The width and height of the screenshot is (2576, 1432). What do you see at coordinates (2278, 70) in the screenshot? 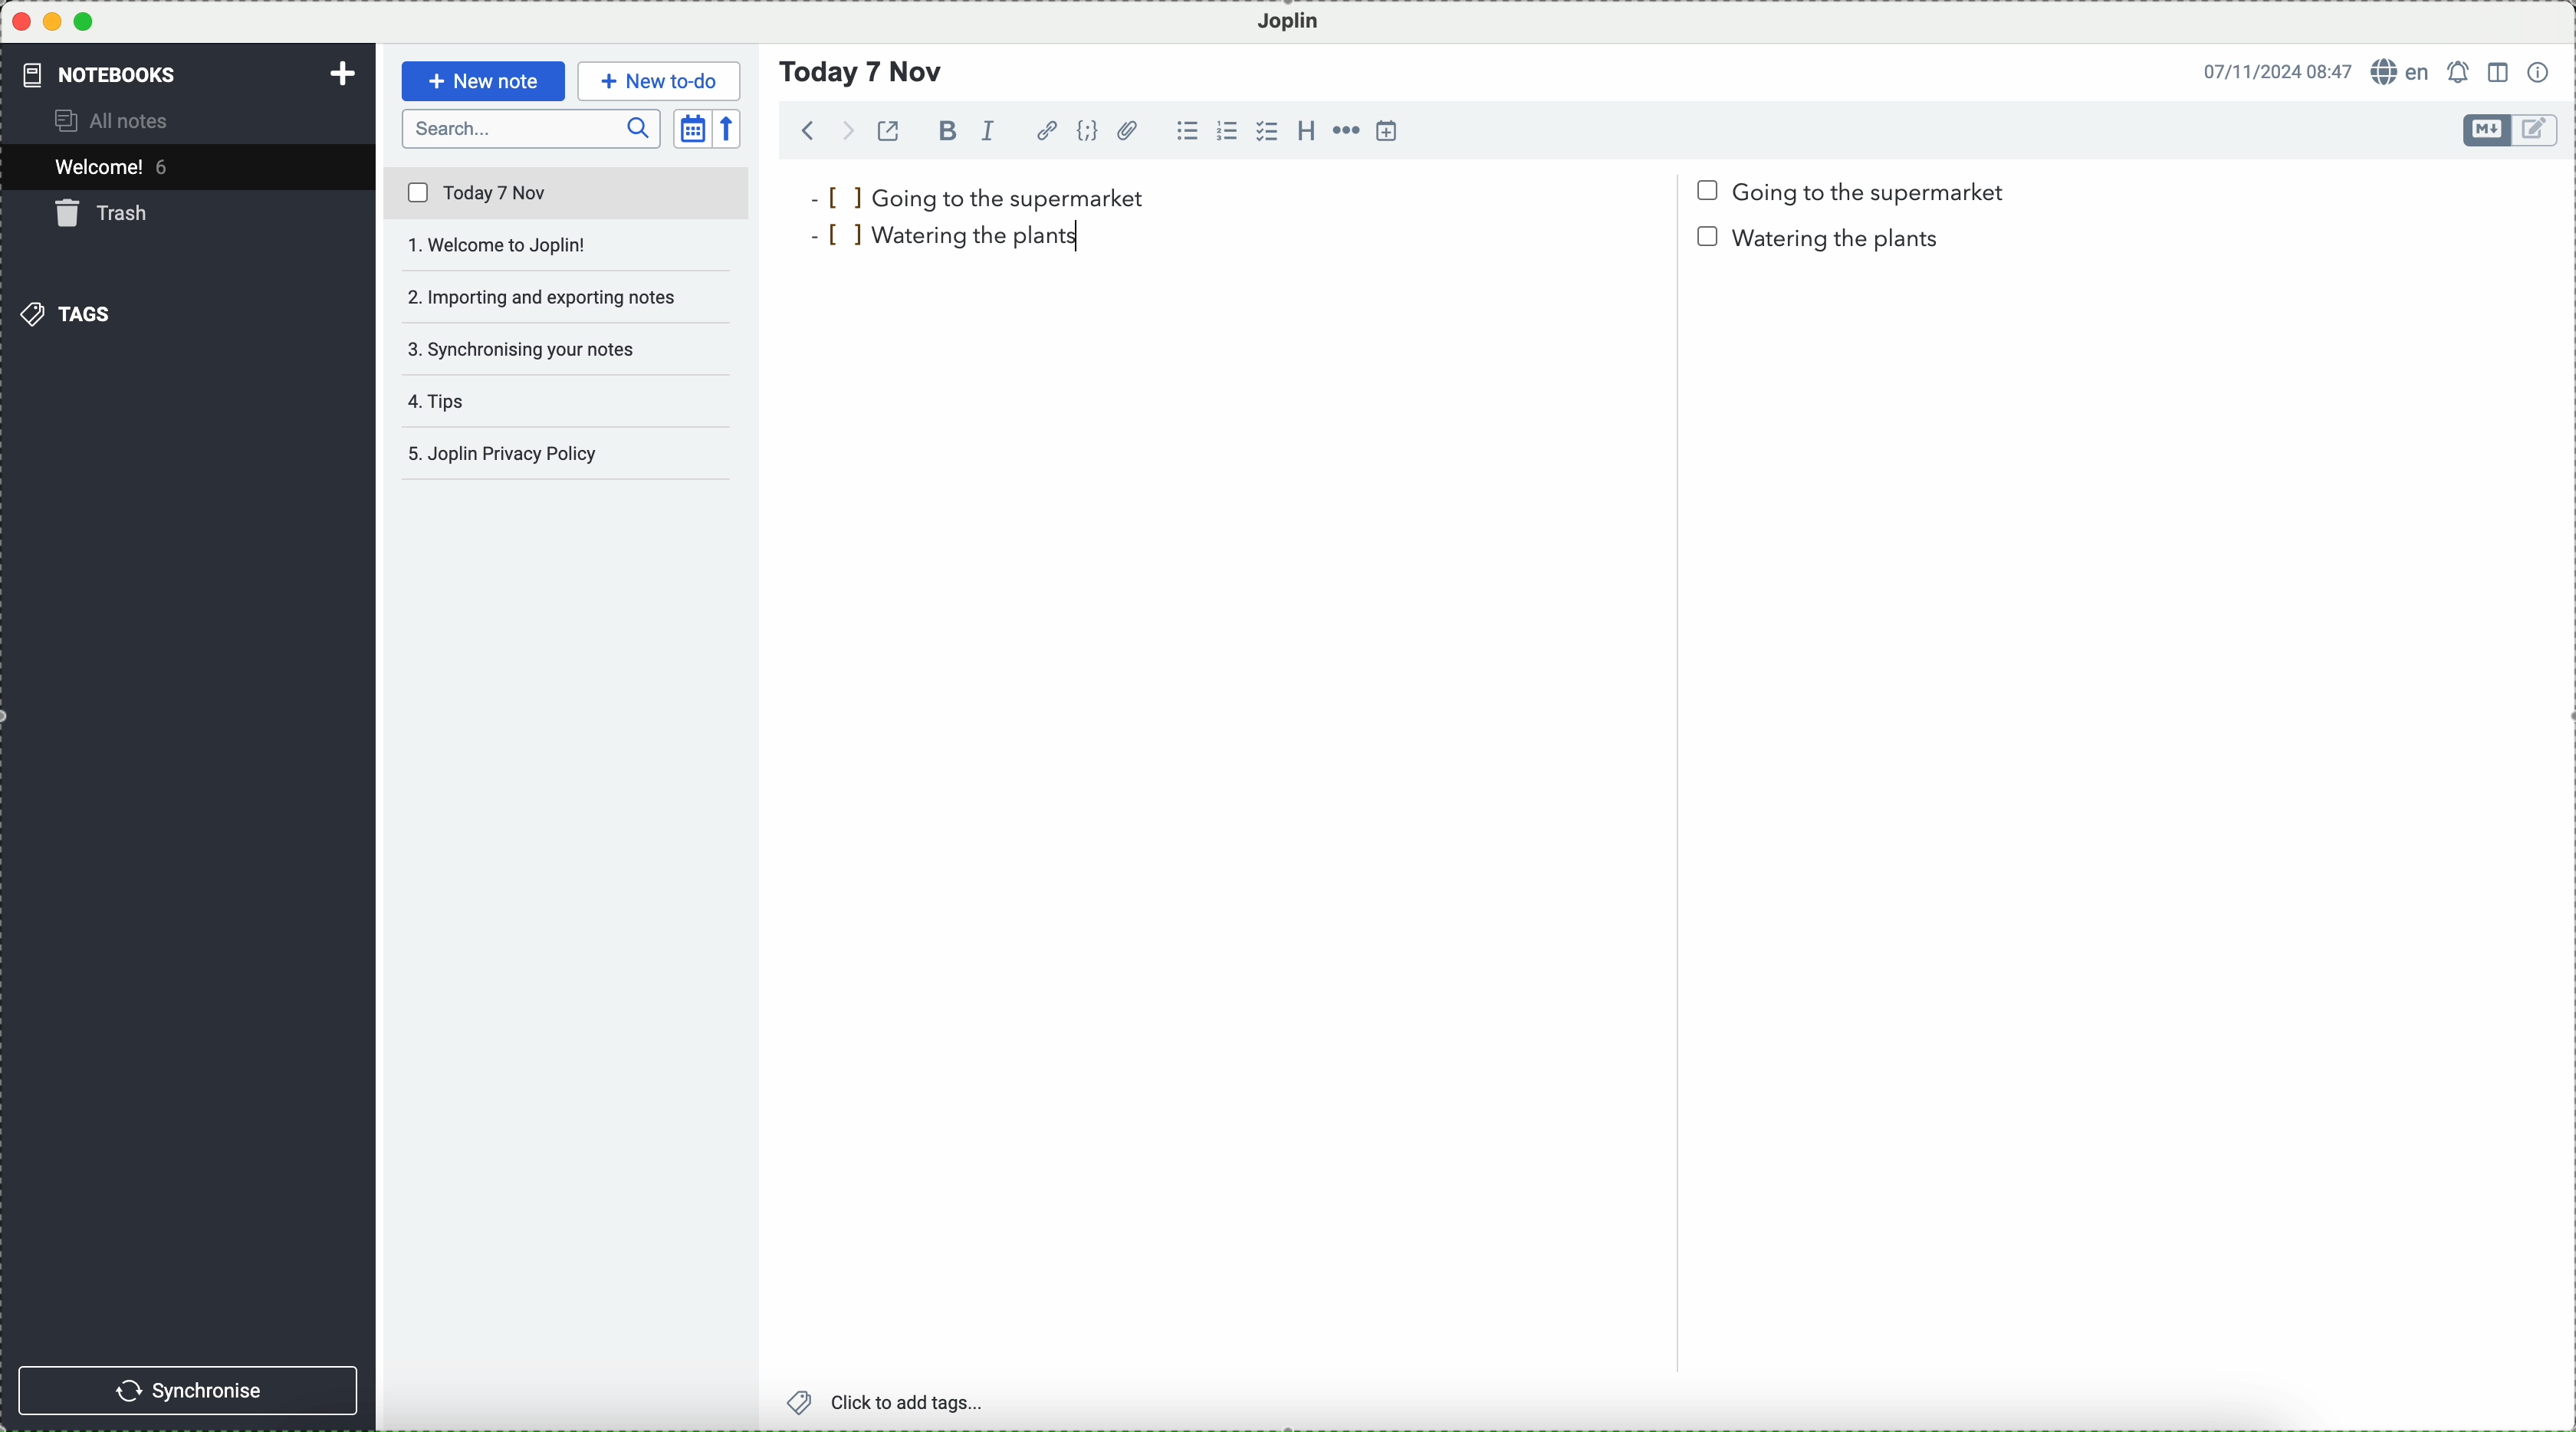
I see `date and hour` at bounding box center [2278, 70].